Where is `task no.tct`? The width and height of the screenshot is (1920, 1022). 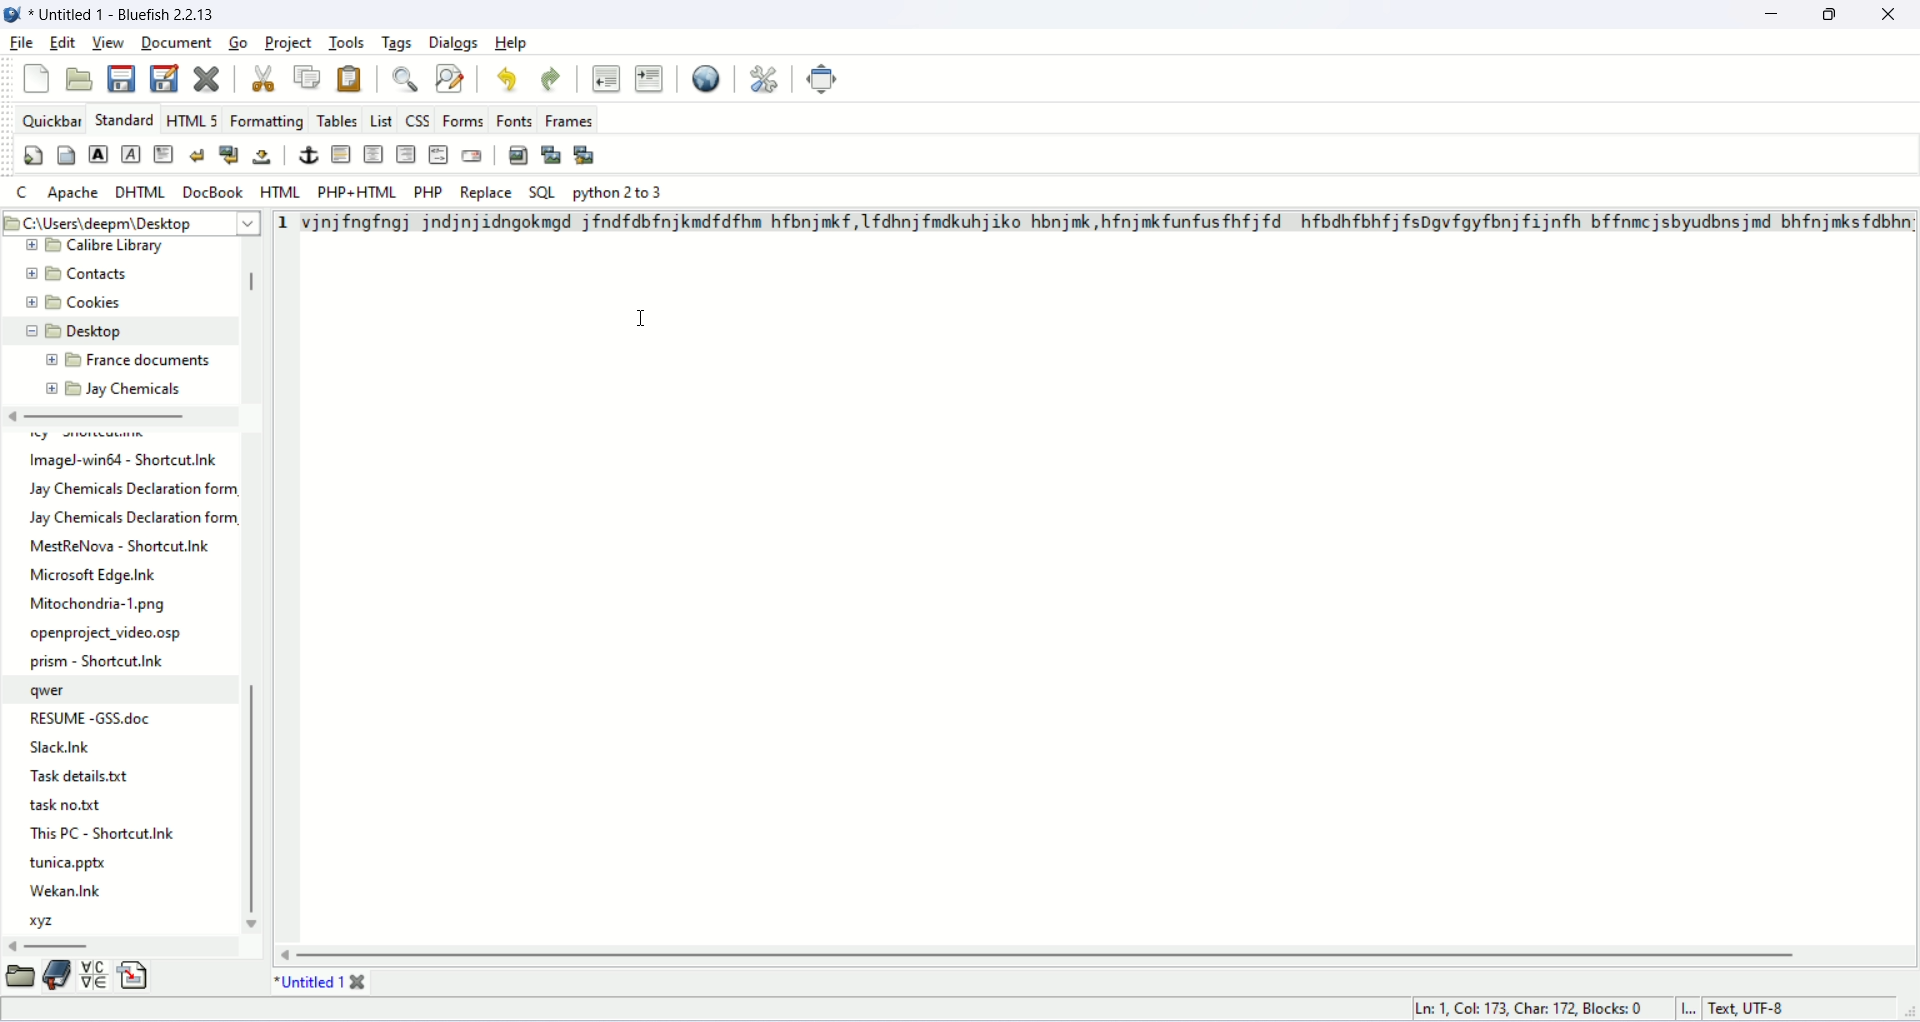
task no.tct is located at coordinates (71, 803).